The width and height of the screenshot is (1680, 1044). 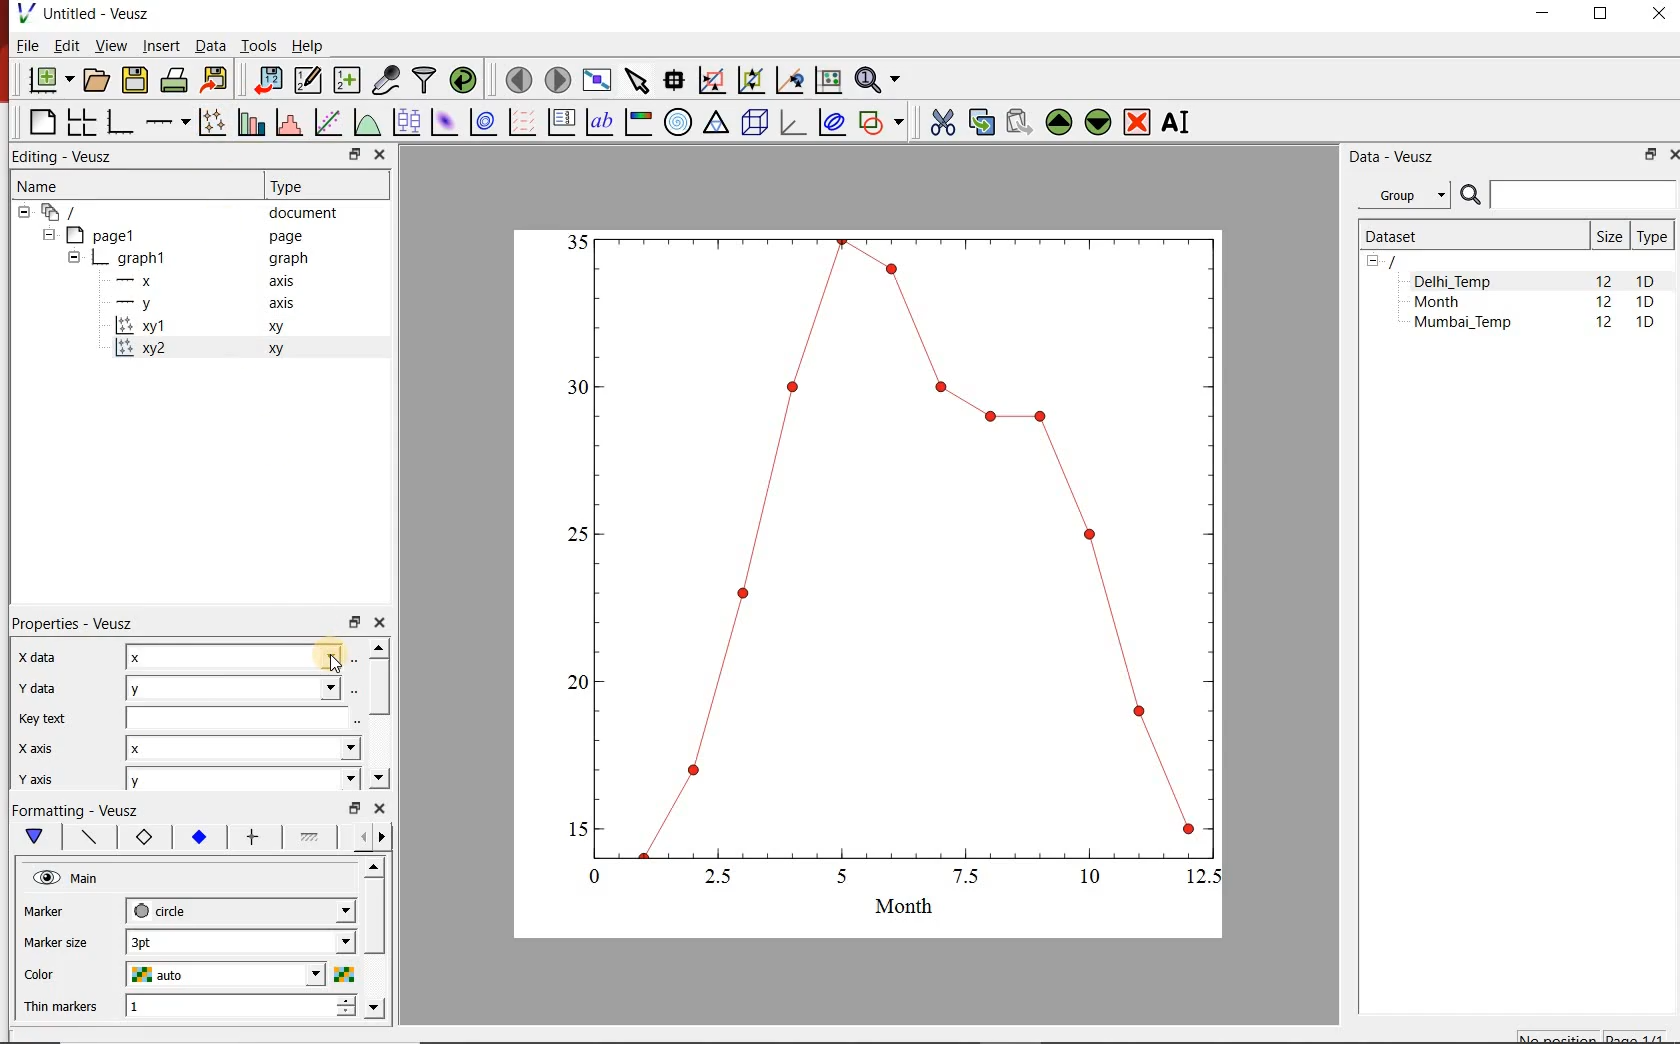 What do you see at coordinates (463, 78) in the screenshot?
I see `reload linked datasets` at bounding box center [463, 78].